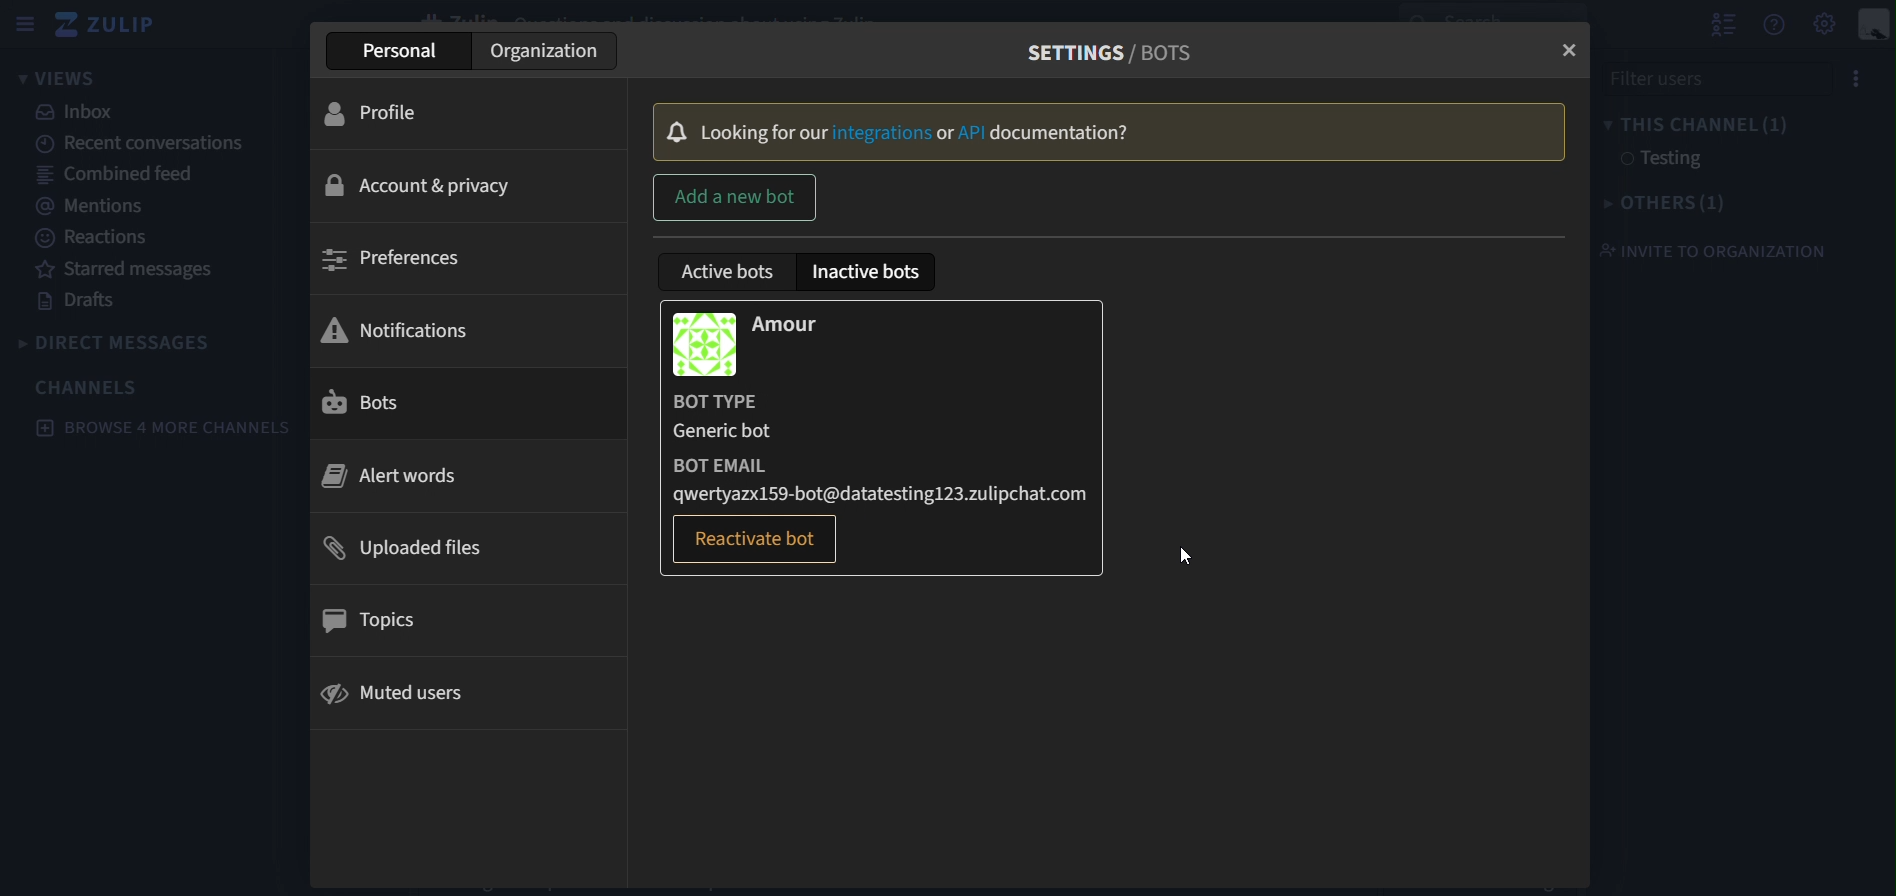 The width and height of the screenshot is (1896, 896). Describe the element at coordinates (1695, 122) in the screenshot. I see `this channel(1)` at that location.